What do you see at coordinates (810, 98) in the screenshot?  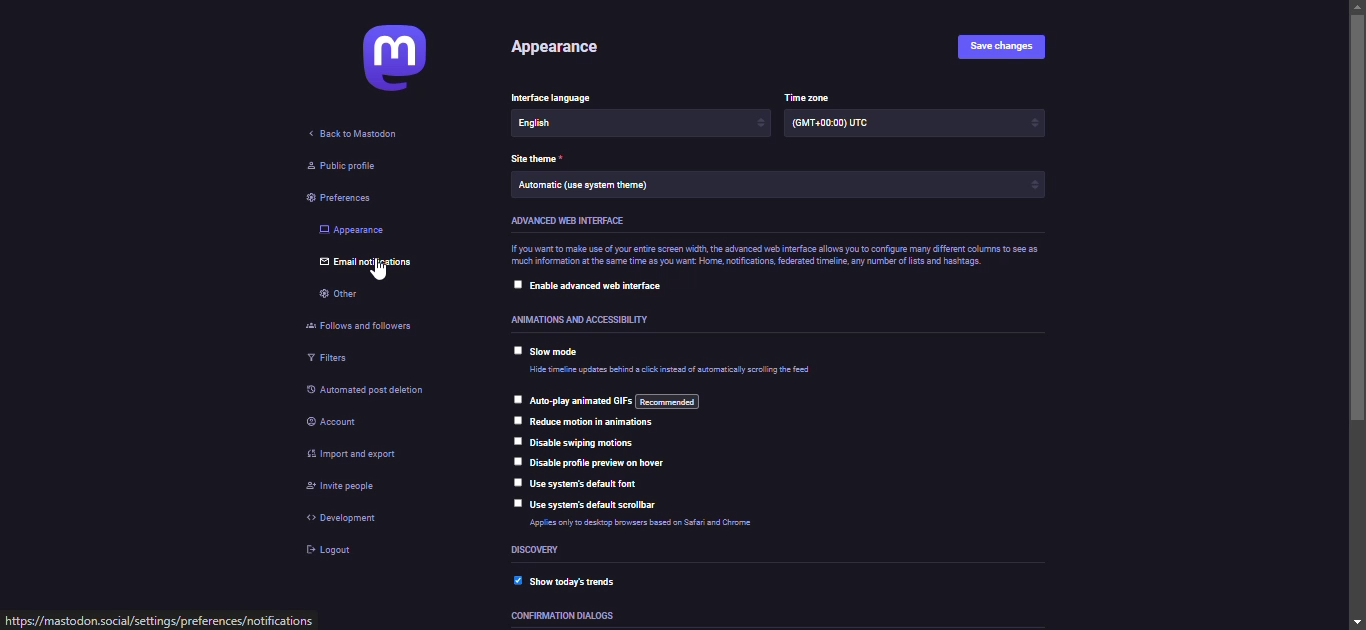 I see `time zone` at bounding box center [810, 98].